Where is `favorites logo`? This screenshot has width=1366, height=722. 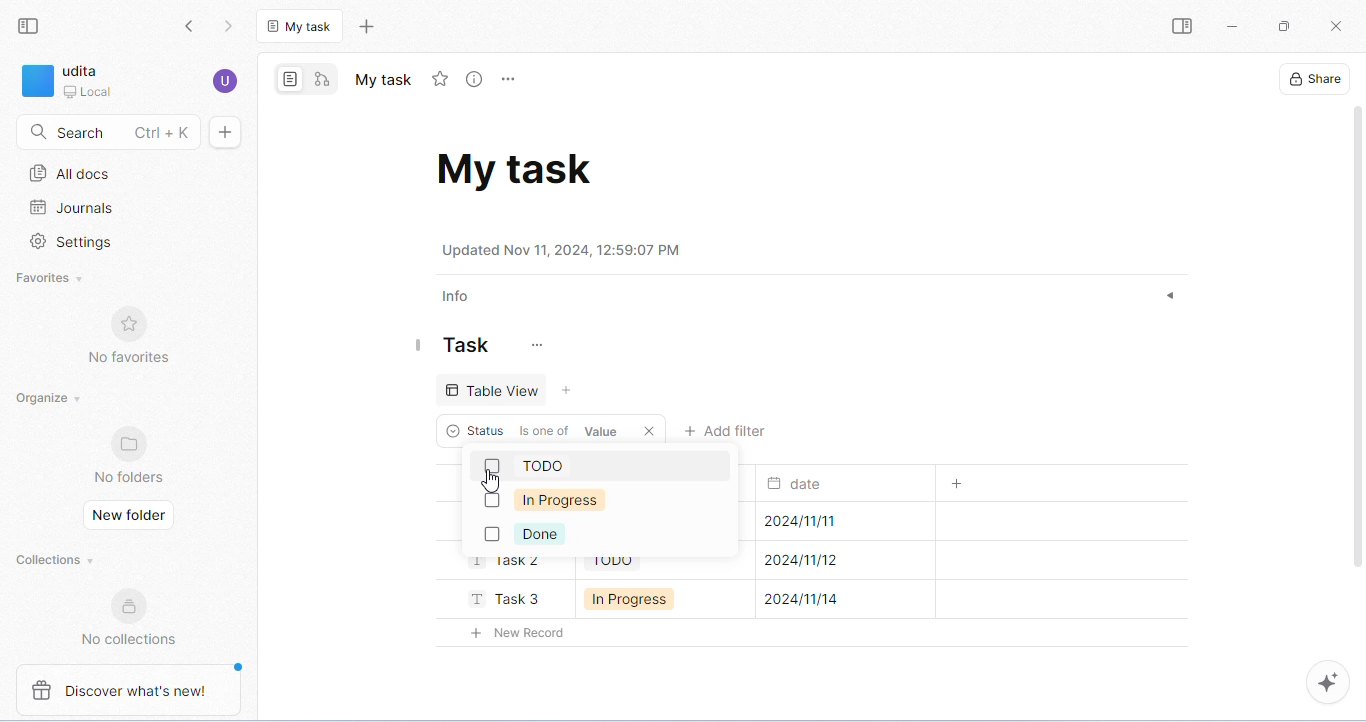
favorites logo is located at coordinates (125, 444).